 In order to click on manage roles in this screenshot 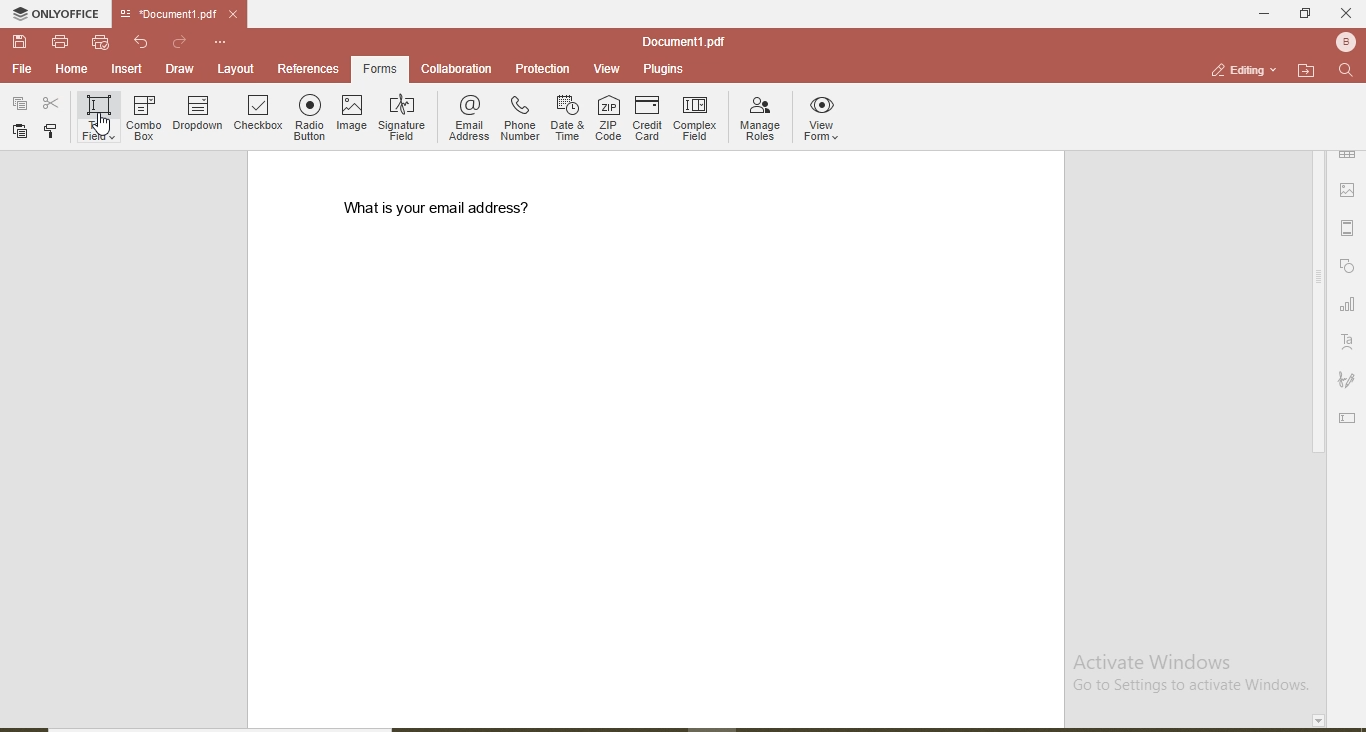, I will do `click(762, 119)`.